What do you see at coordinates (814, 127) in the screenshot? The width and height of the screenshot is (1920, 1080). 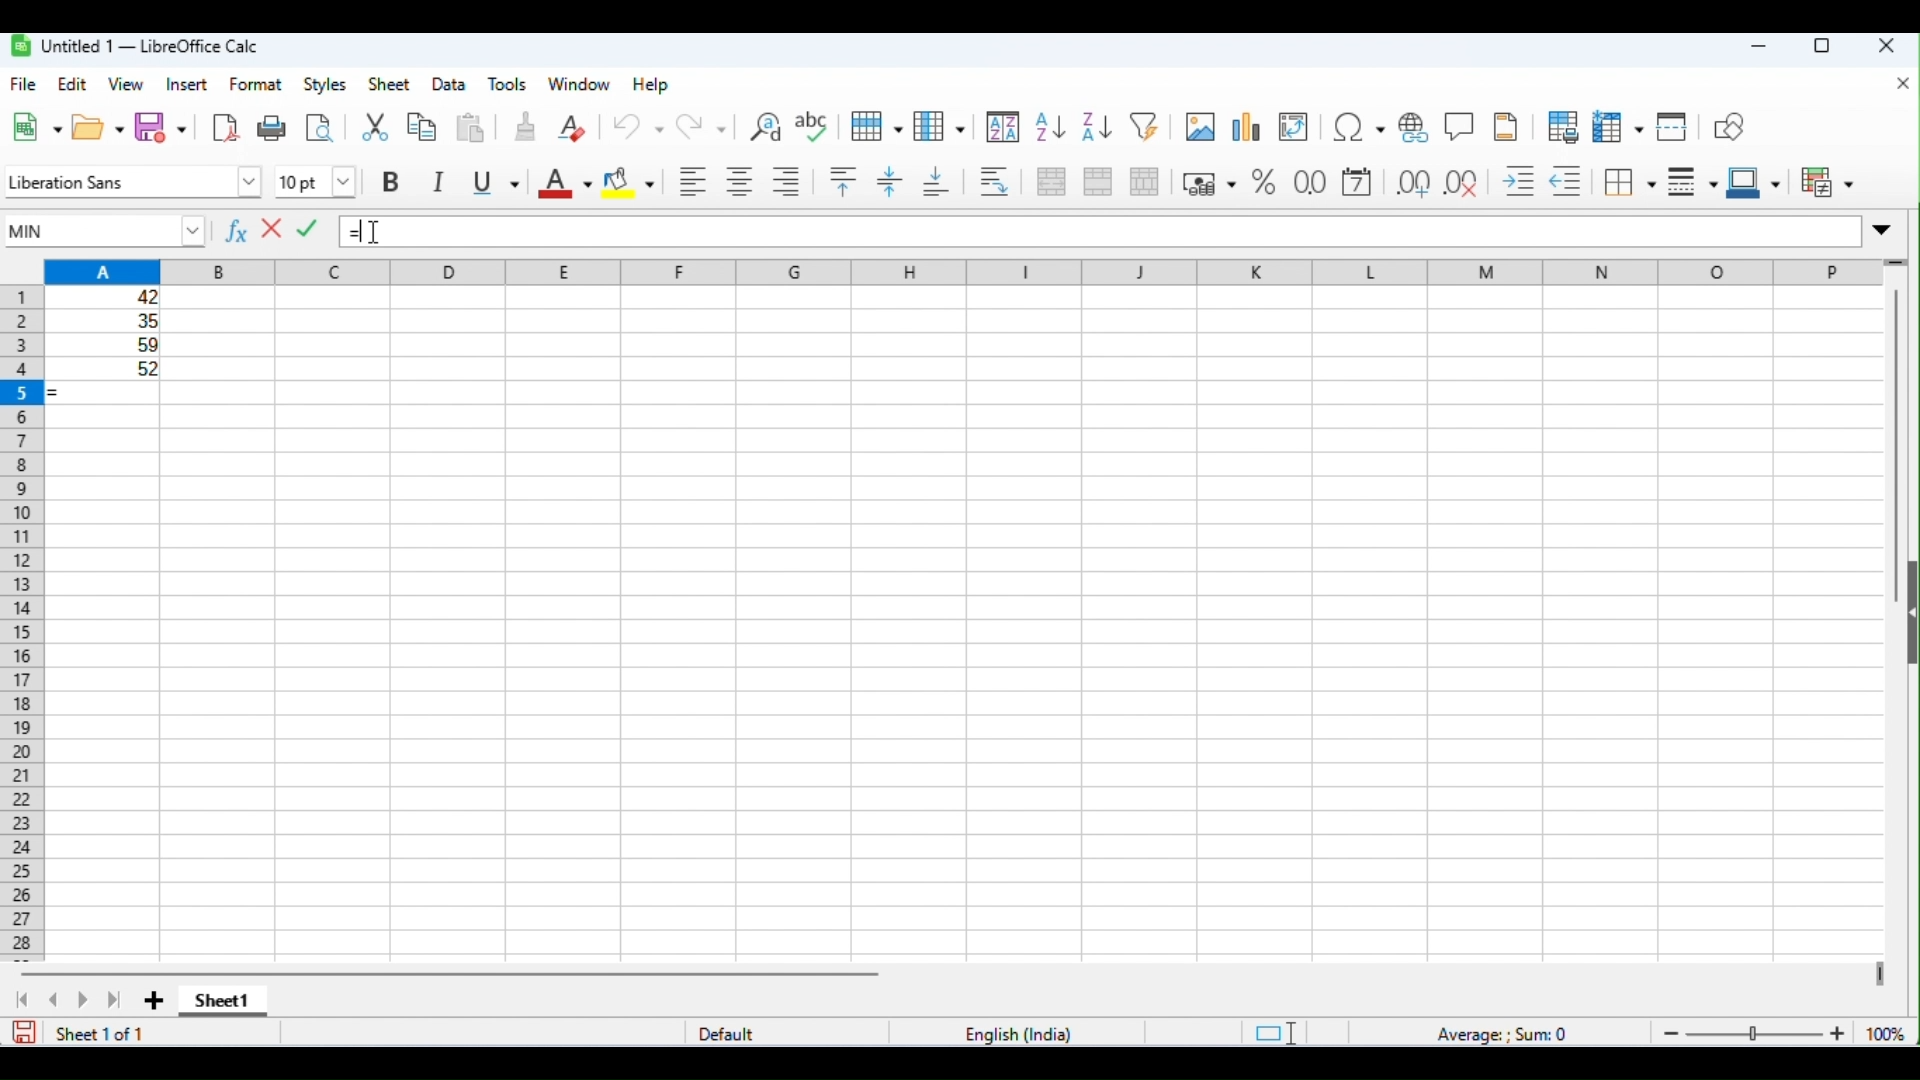 I see `spelling` at bounding box center [814, 127].